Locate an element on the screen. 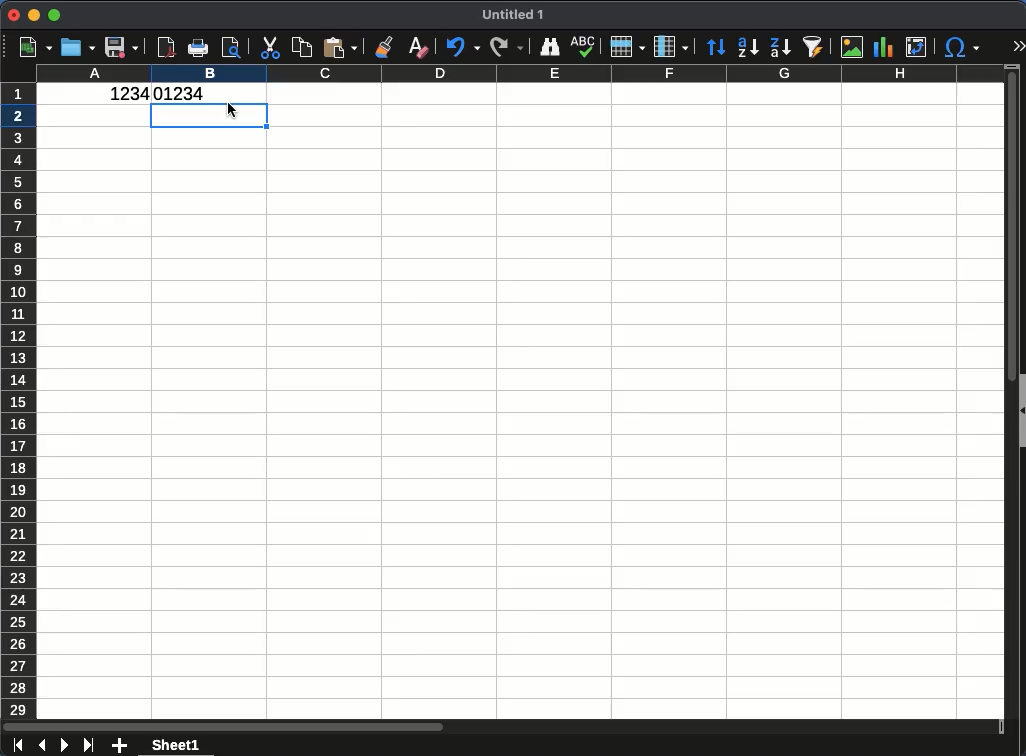 This screenshot has width=1026, height=756. collapse is located at coordinates (1021, 412).